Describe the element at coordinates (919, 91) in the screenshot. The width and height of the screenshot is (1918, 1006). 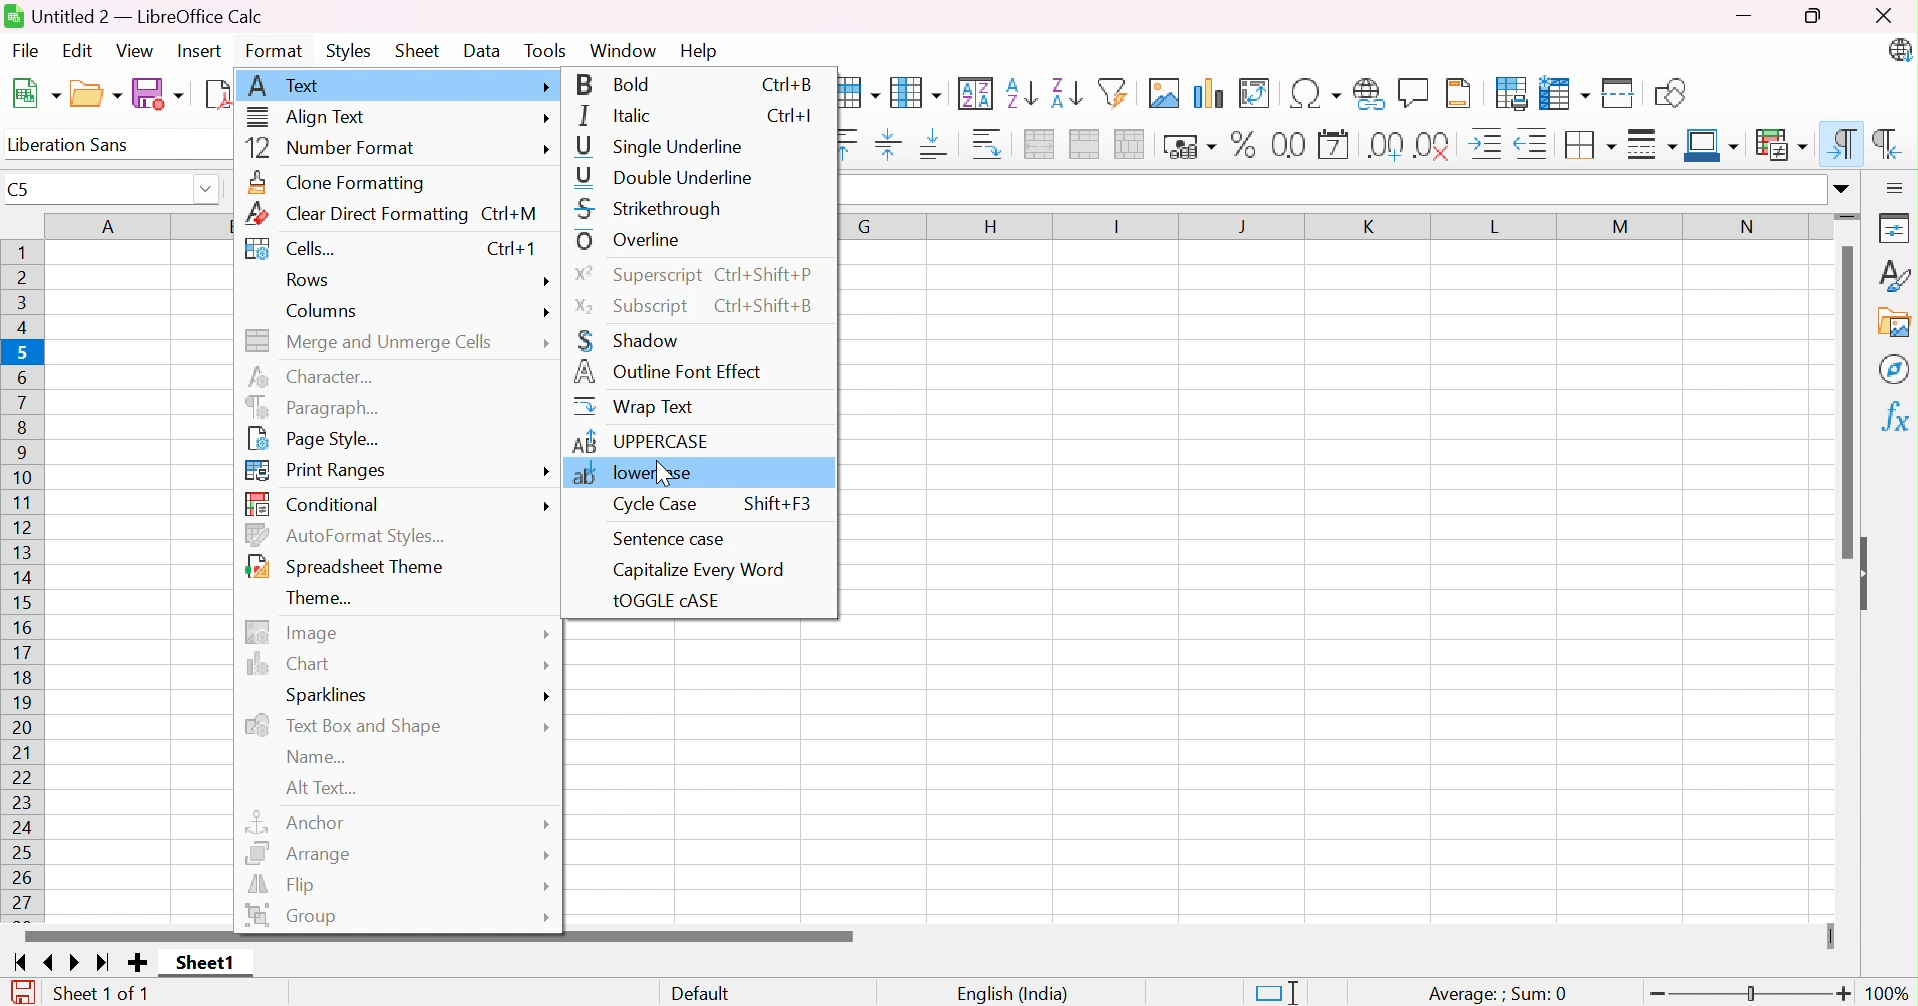
I see `Column` at that location.